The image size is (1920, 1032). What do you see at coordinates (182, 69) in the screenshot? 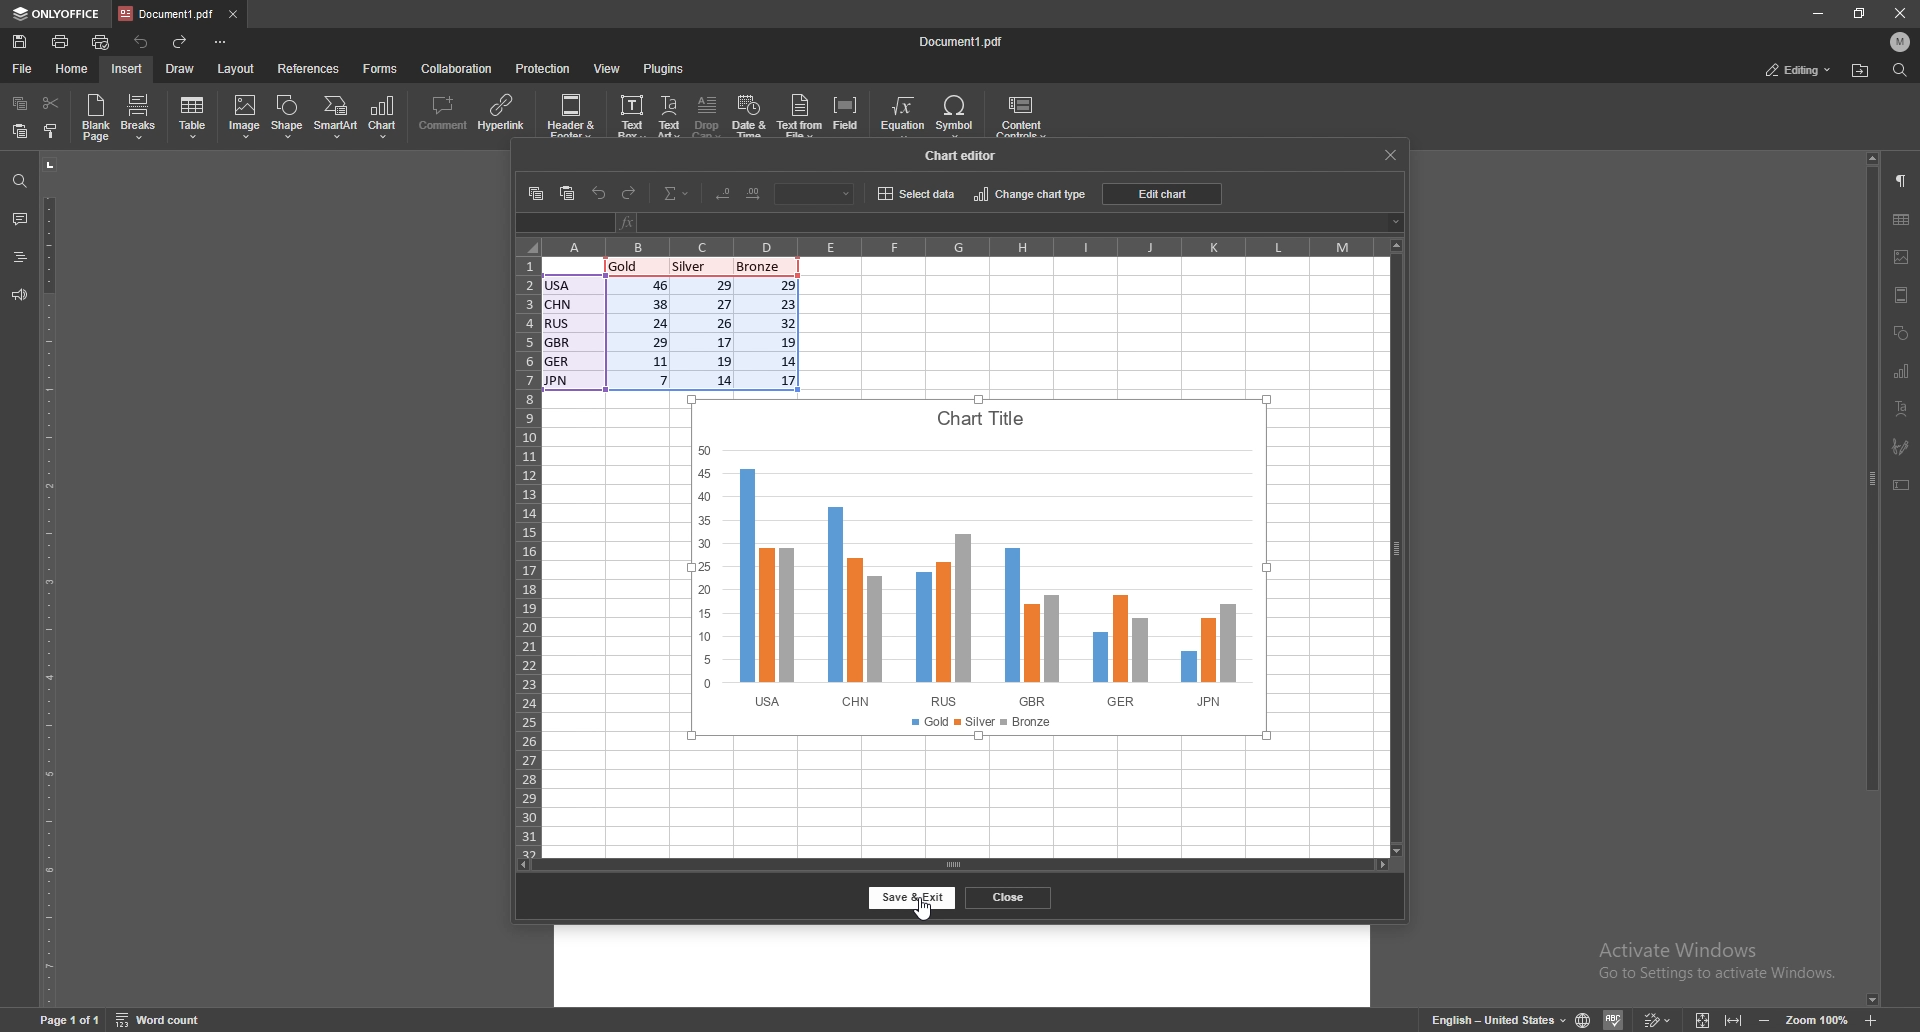
I see `draw` at bounding box center [182, 69].